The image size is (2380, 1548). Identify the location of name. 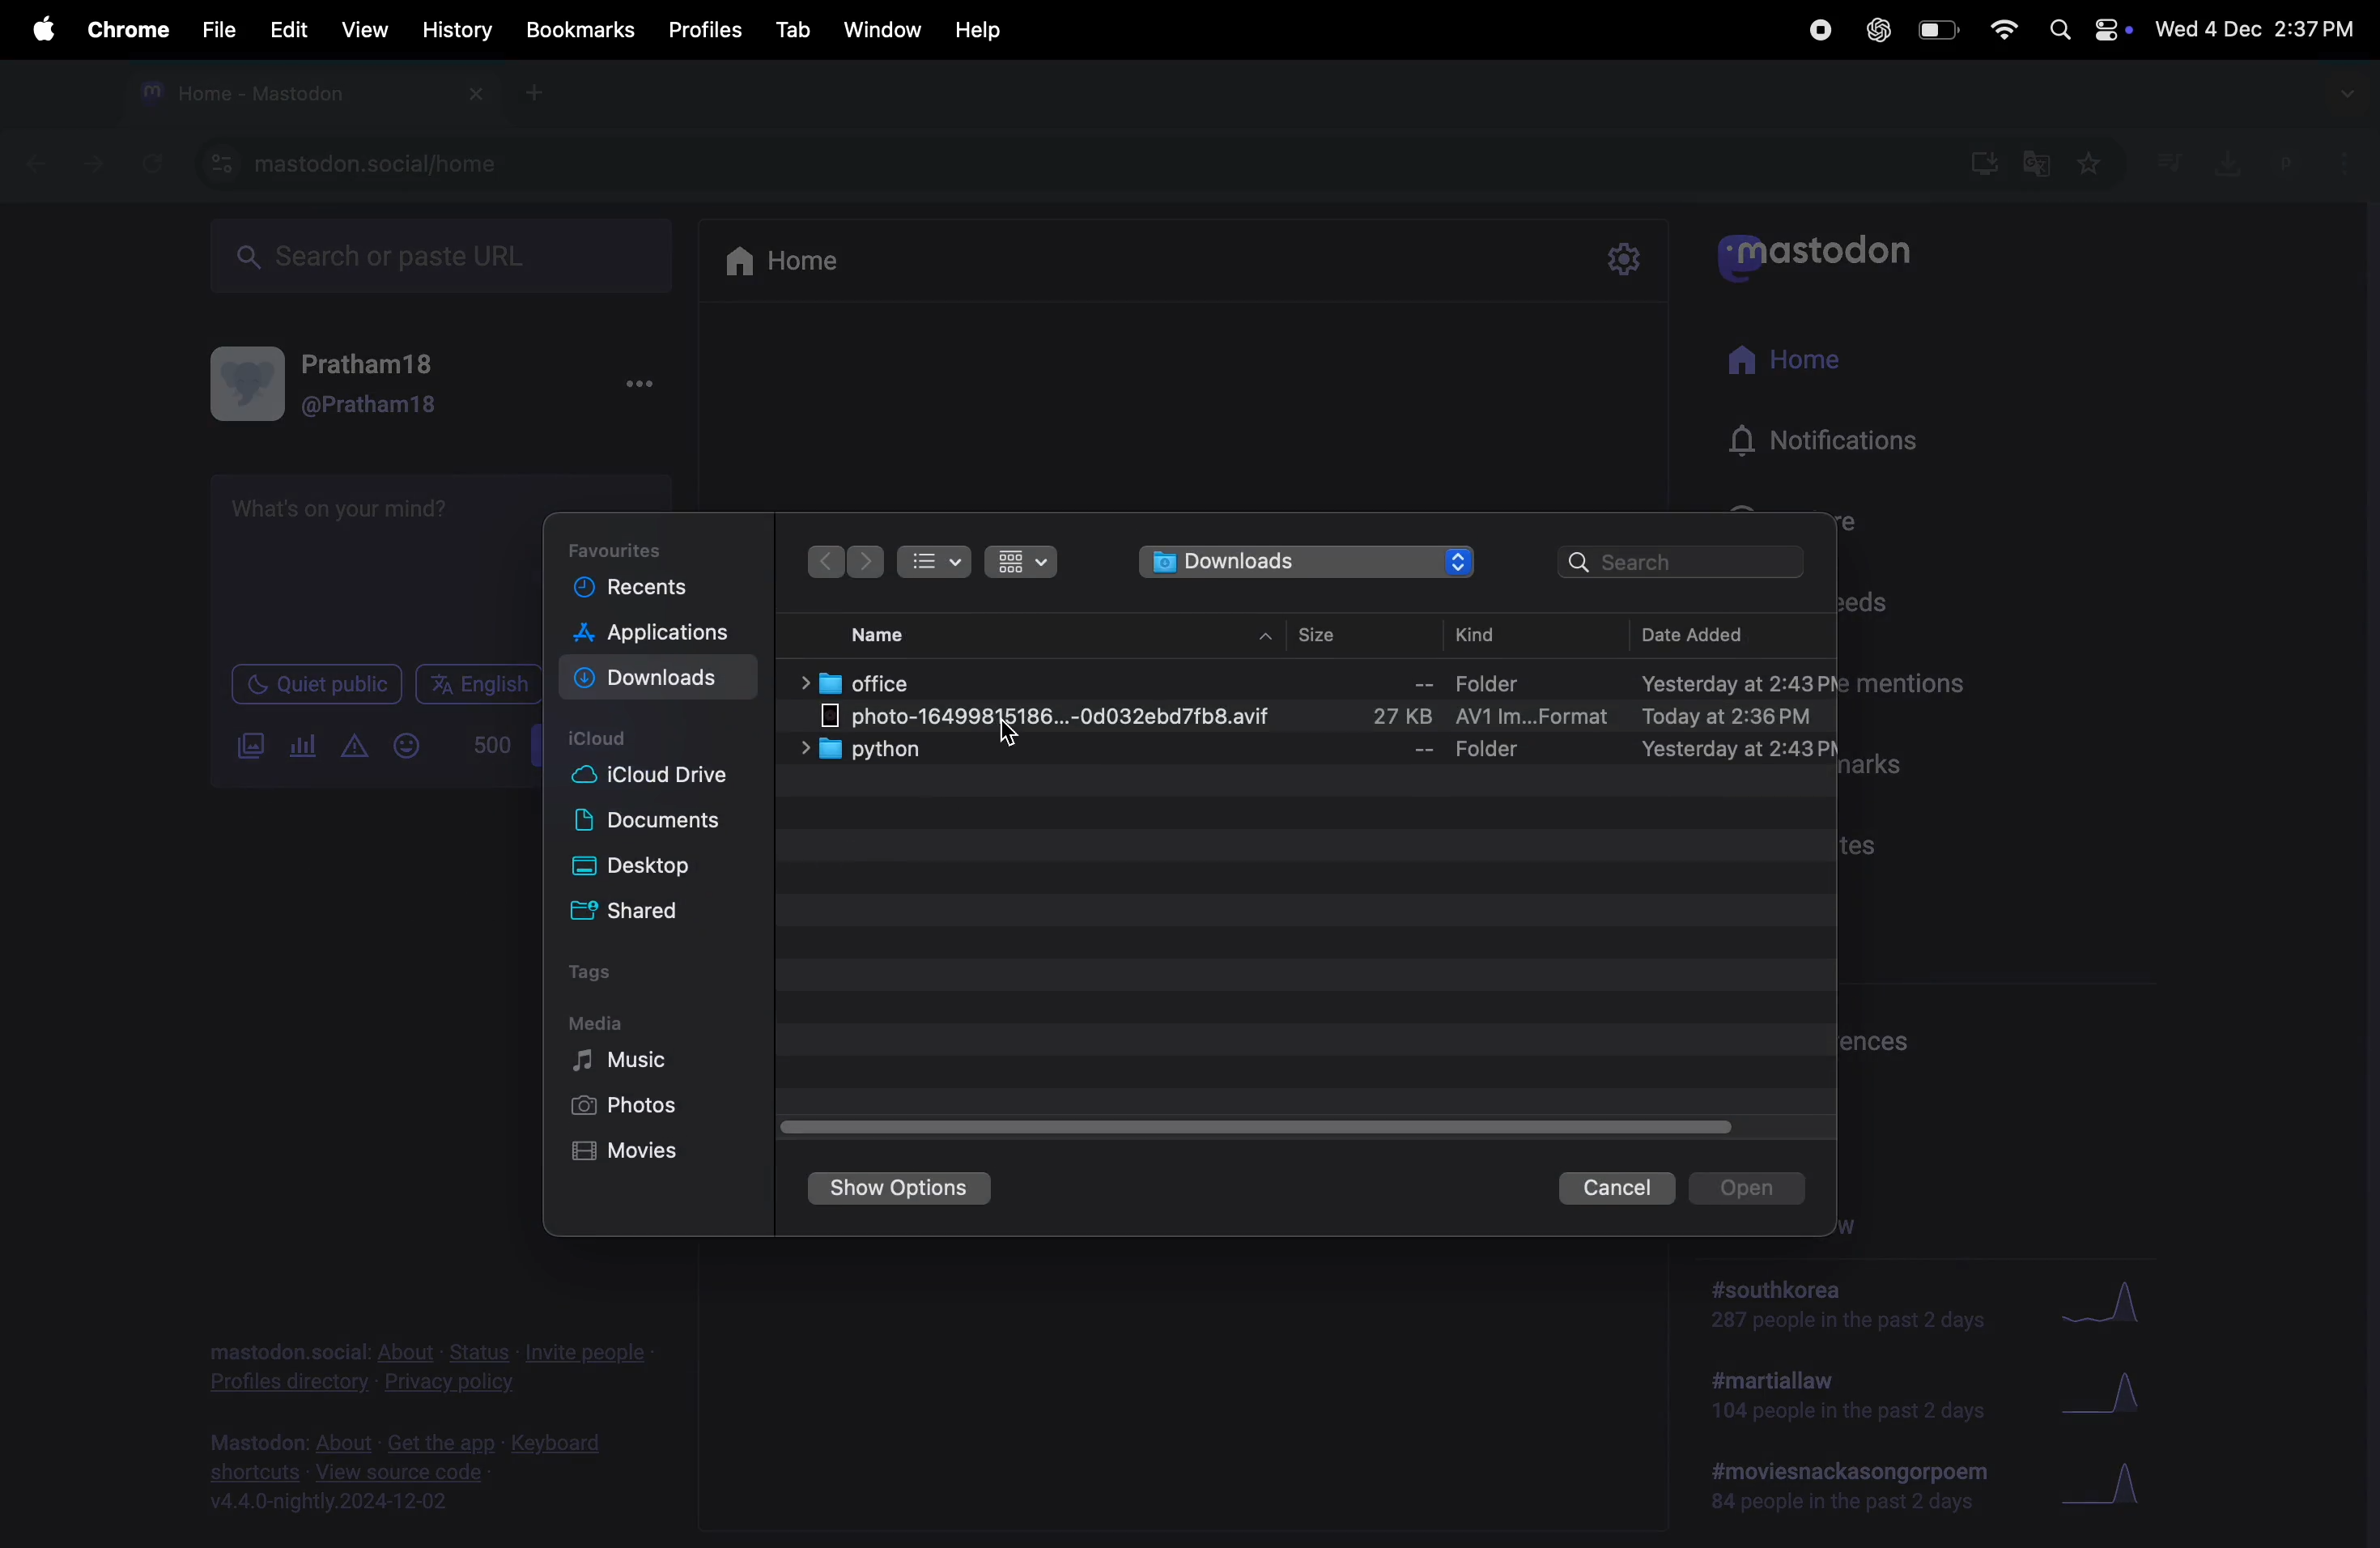
(880, 636).